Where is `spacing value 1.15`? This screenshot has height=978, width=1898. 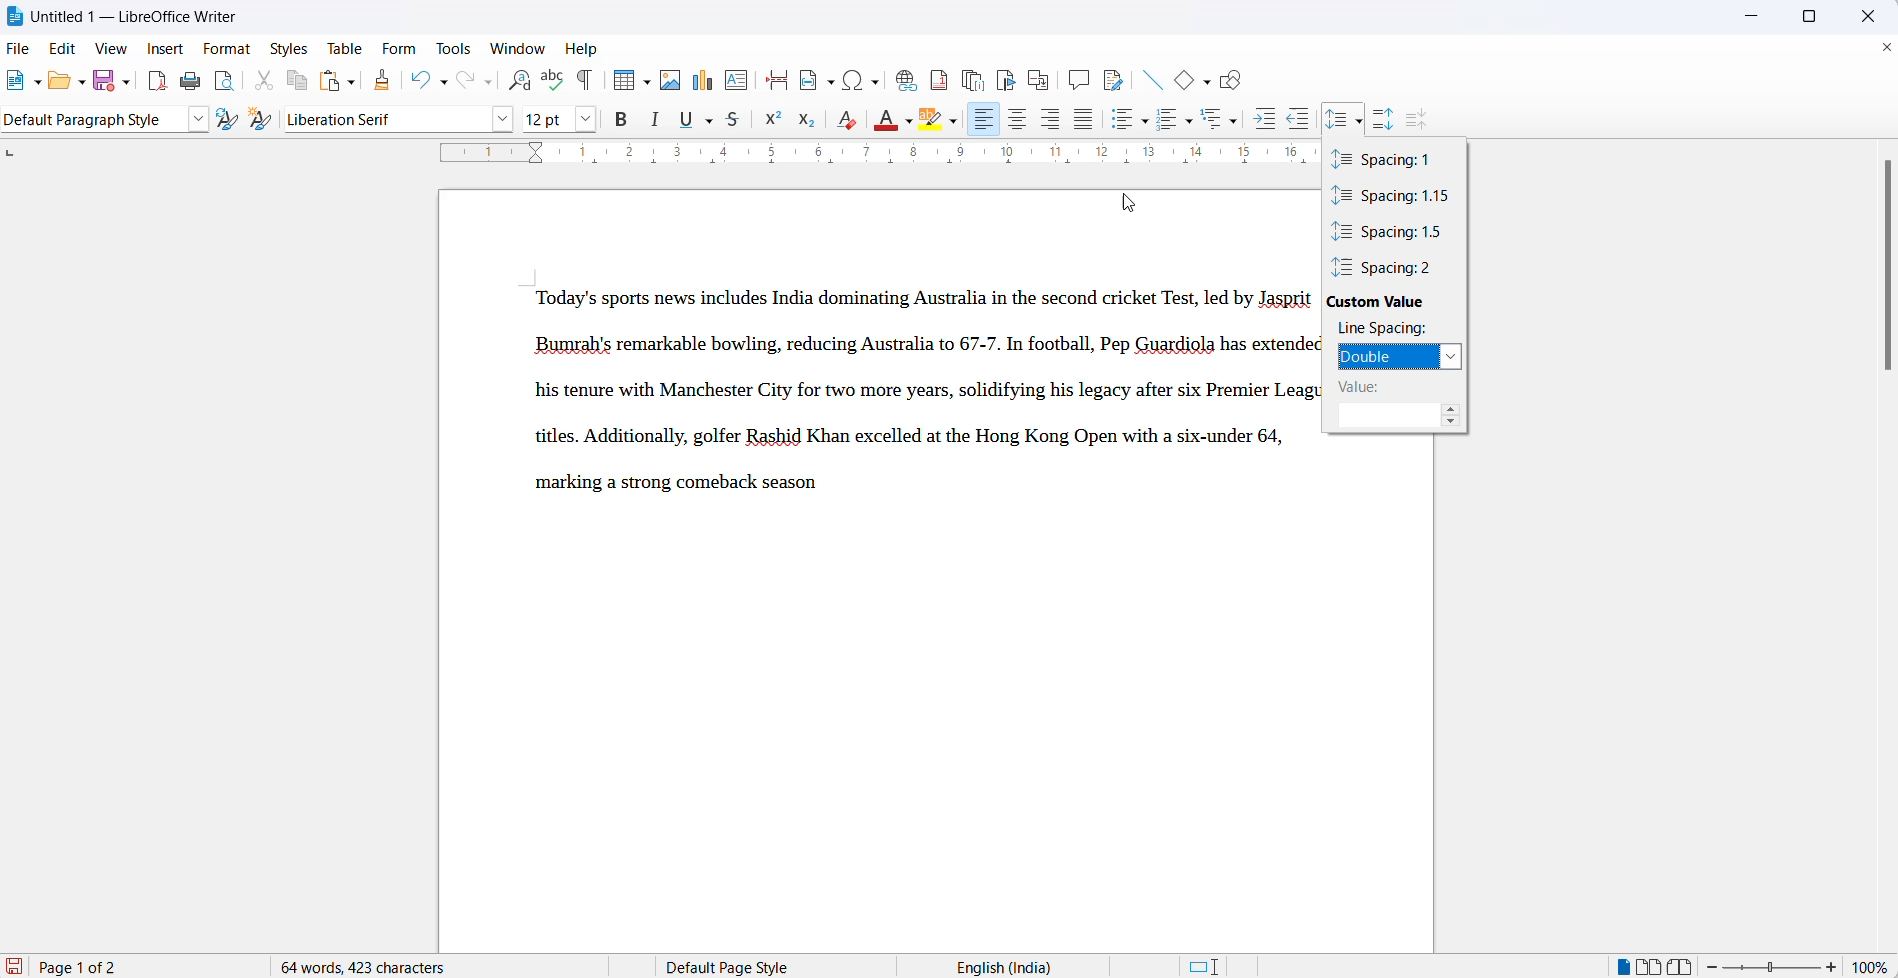 spacing value 1.15 is located at coordinates (1393, 197).